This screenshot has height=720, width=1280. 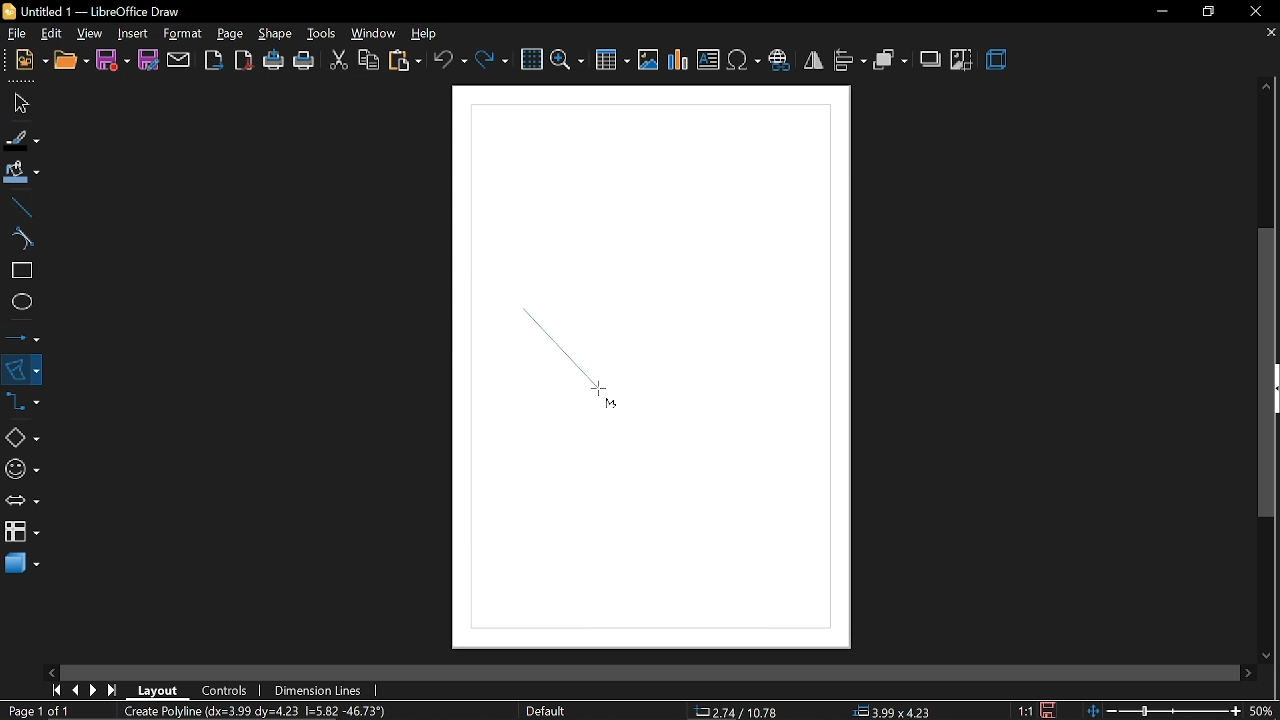 What do you see at coordinates (742, 711) in the screenshot?
I see `co-ordinate 22.70/12.93` at bounding box center [742, 711].